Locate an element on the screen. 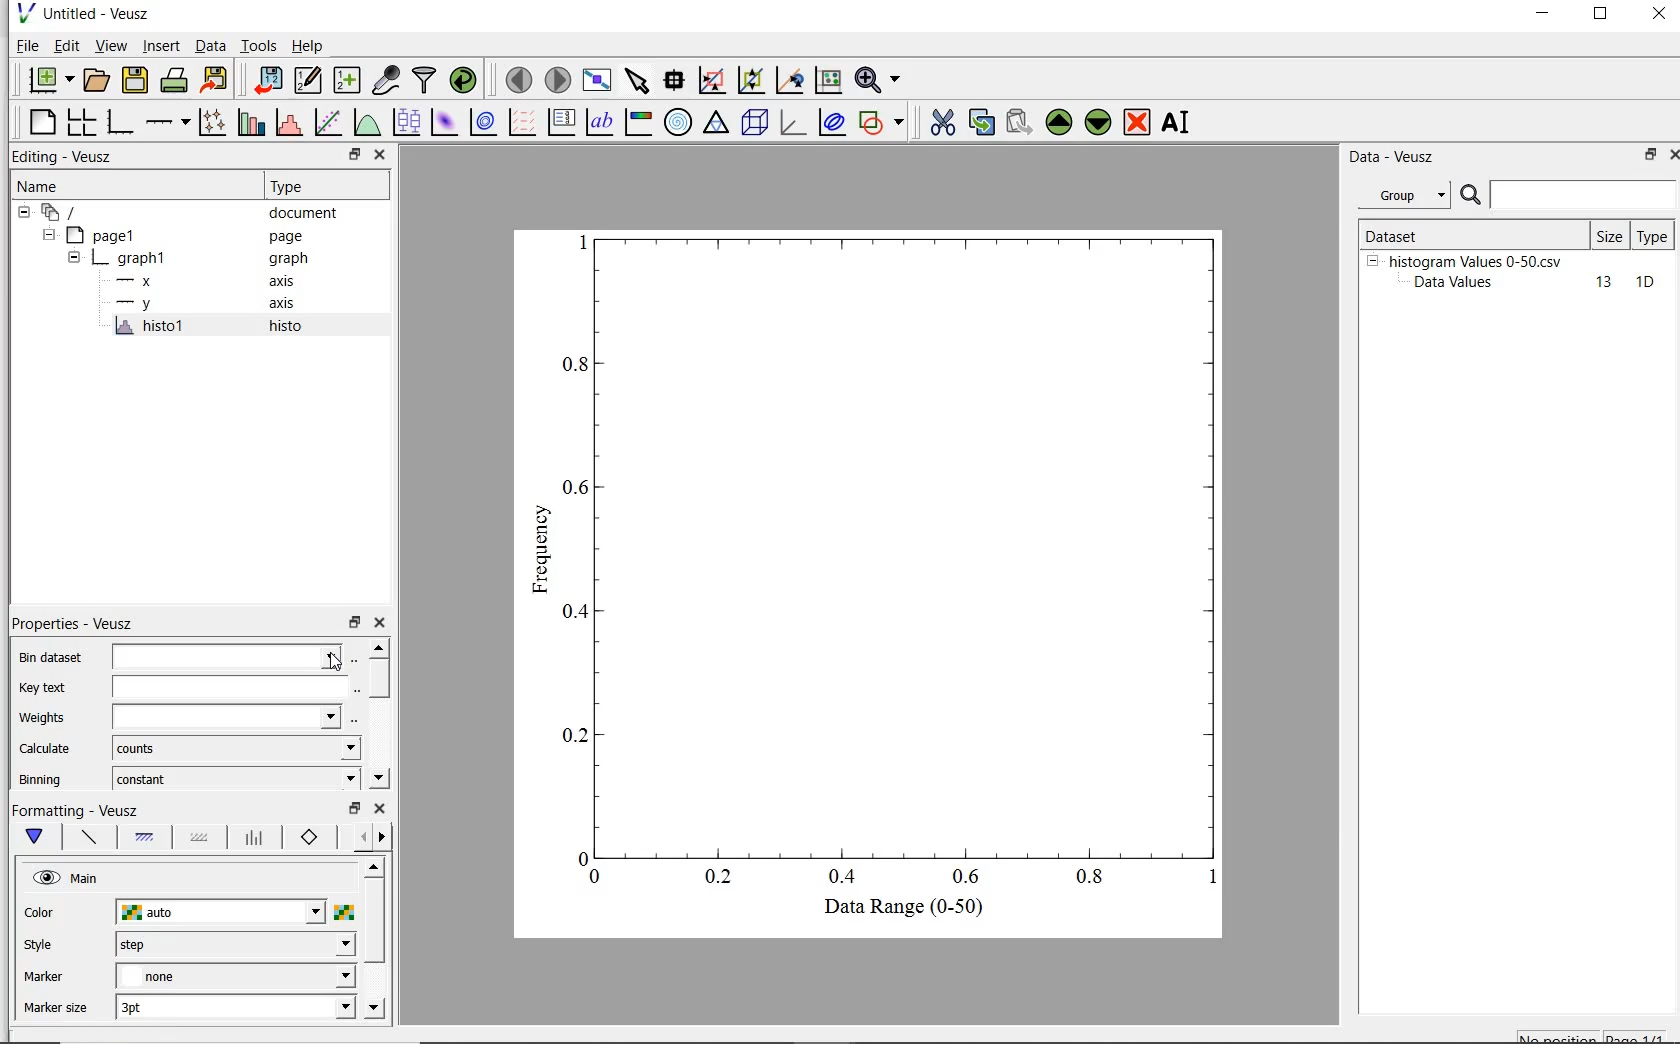 This screenshot has height=1044, width=1680. plot line is located at coordinates (88, 839).